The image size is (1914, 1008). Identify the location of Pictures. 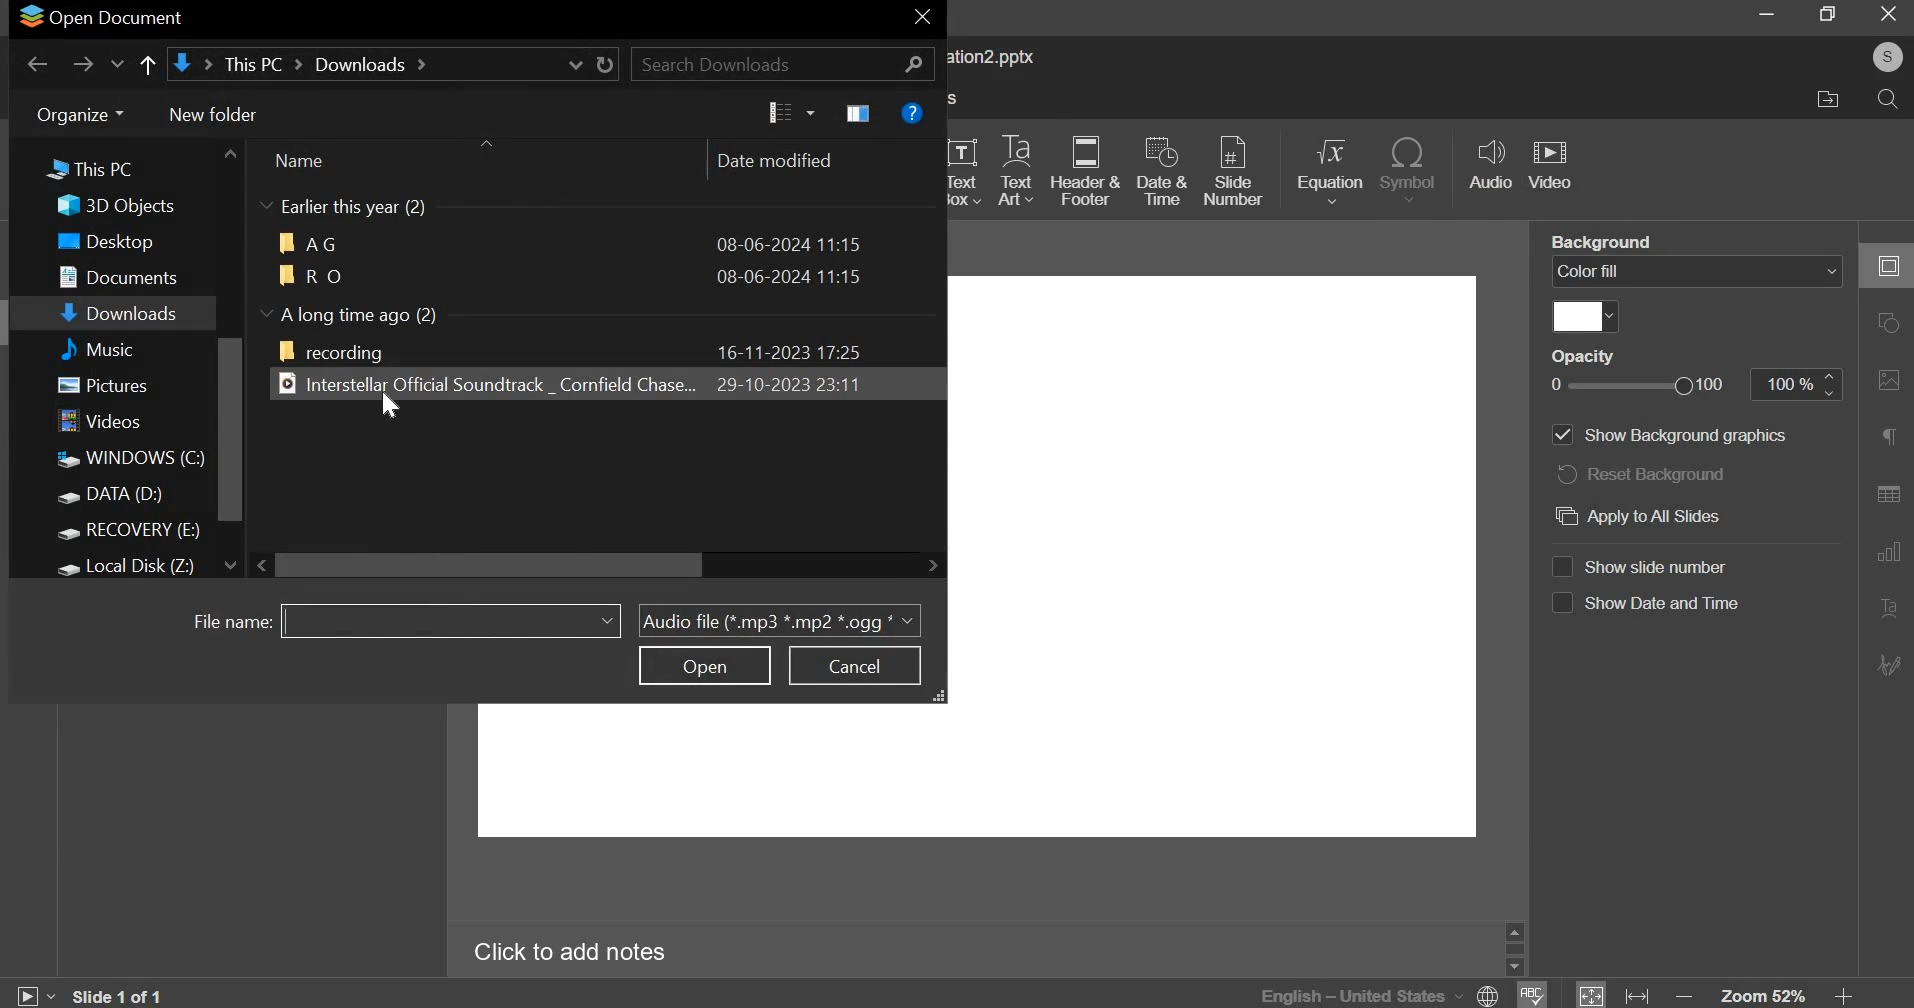
(102, 385).